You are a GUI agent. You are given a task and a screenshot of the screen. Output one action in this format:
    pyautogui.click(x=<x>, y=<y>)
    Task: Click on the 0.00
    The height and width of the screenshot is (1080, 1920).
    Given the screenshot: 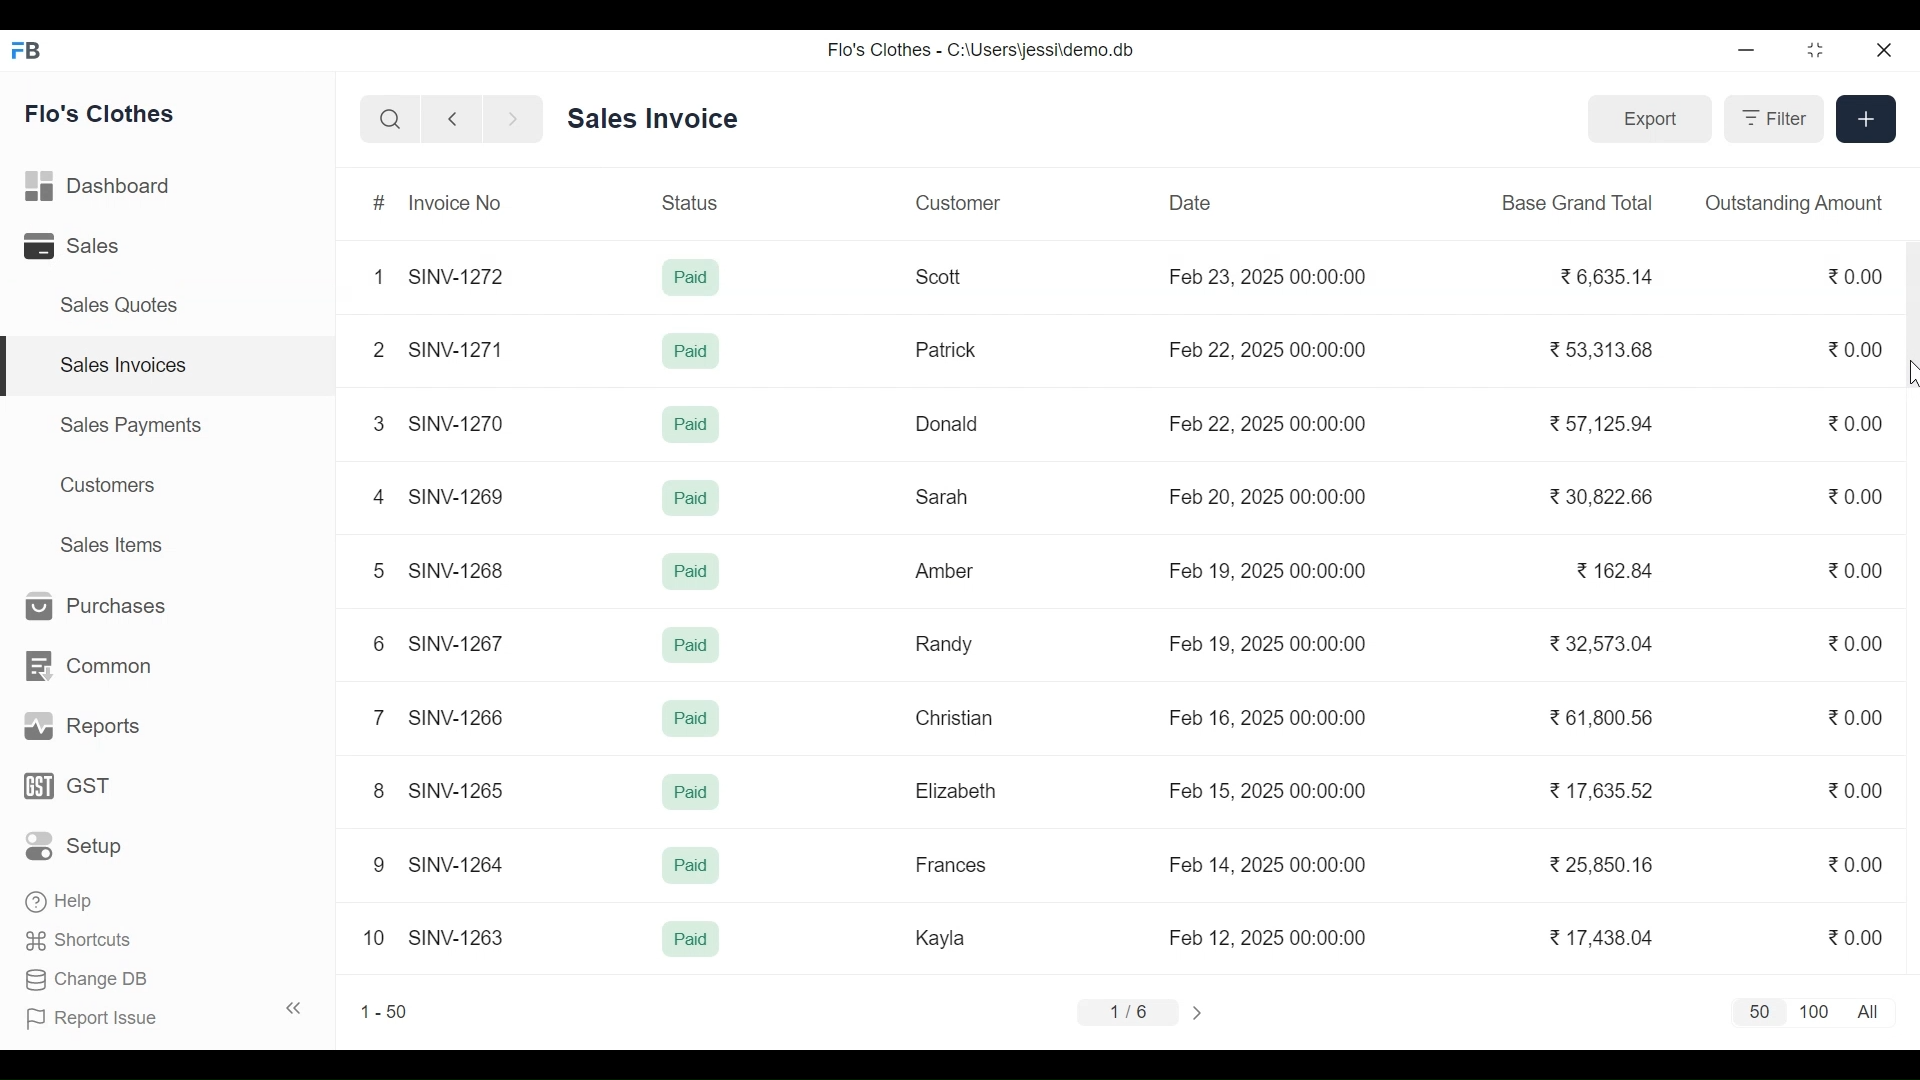 What is the action you would take?
    pyautogui.click(x=1856, y=716)
    